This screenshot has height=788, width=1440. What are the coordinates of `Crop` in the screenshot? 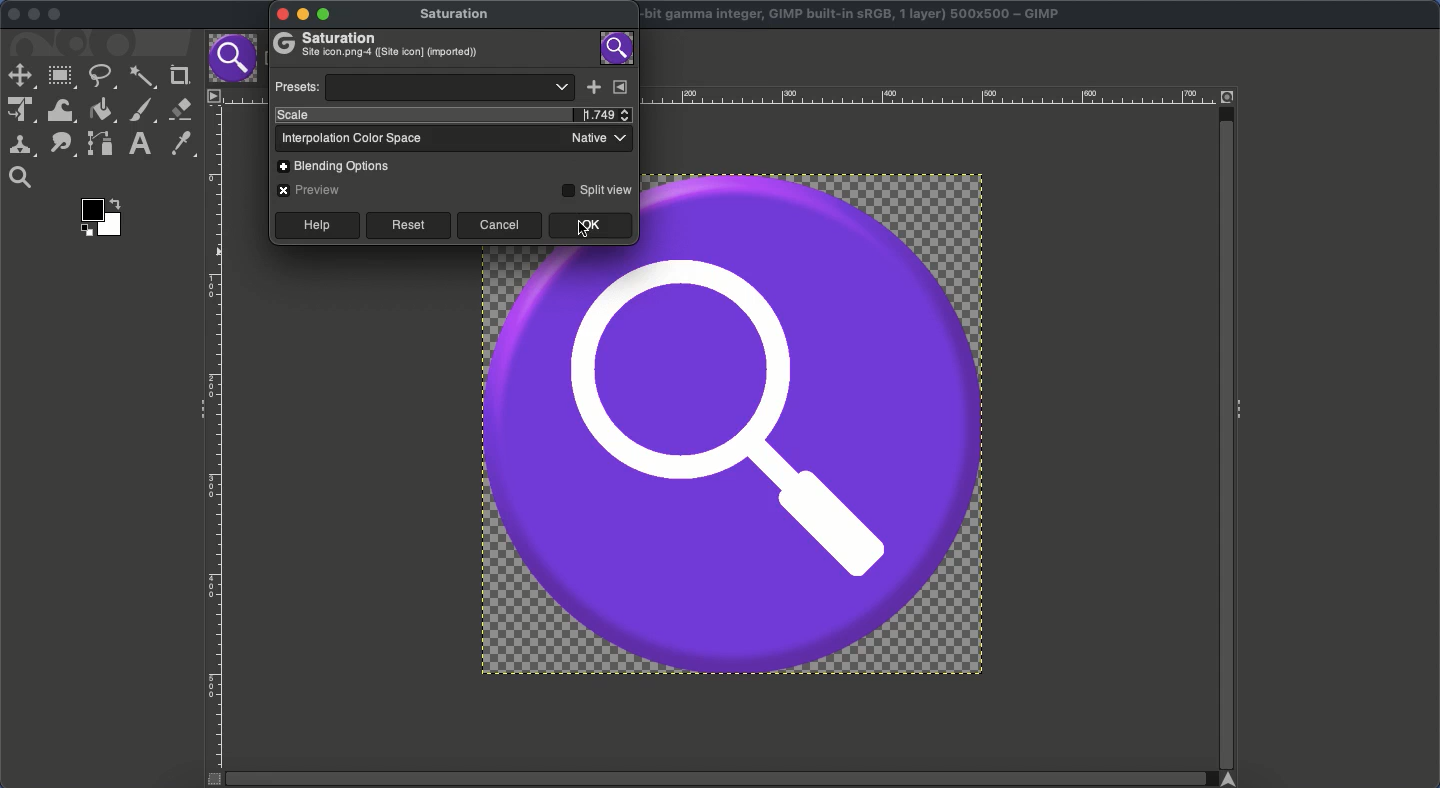 It's located at (179, 73).